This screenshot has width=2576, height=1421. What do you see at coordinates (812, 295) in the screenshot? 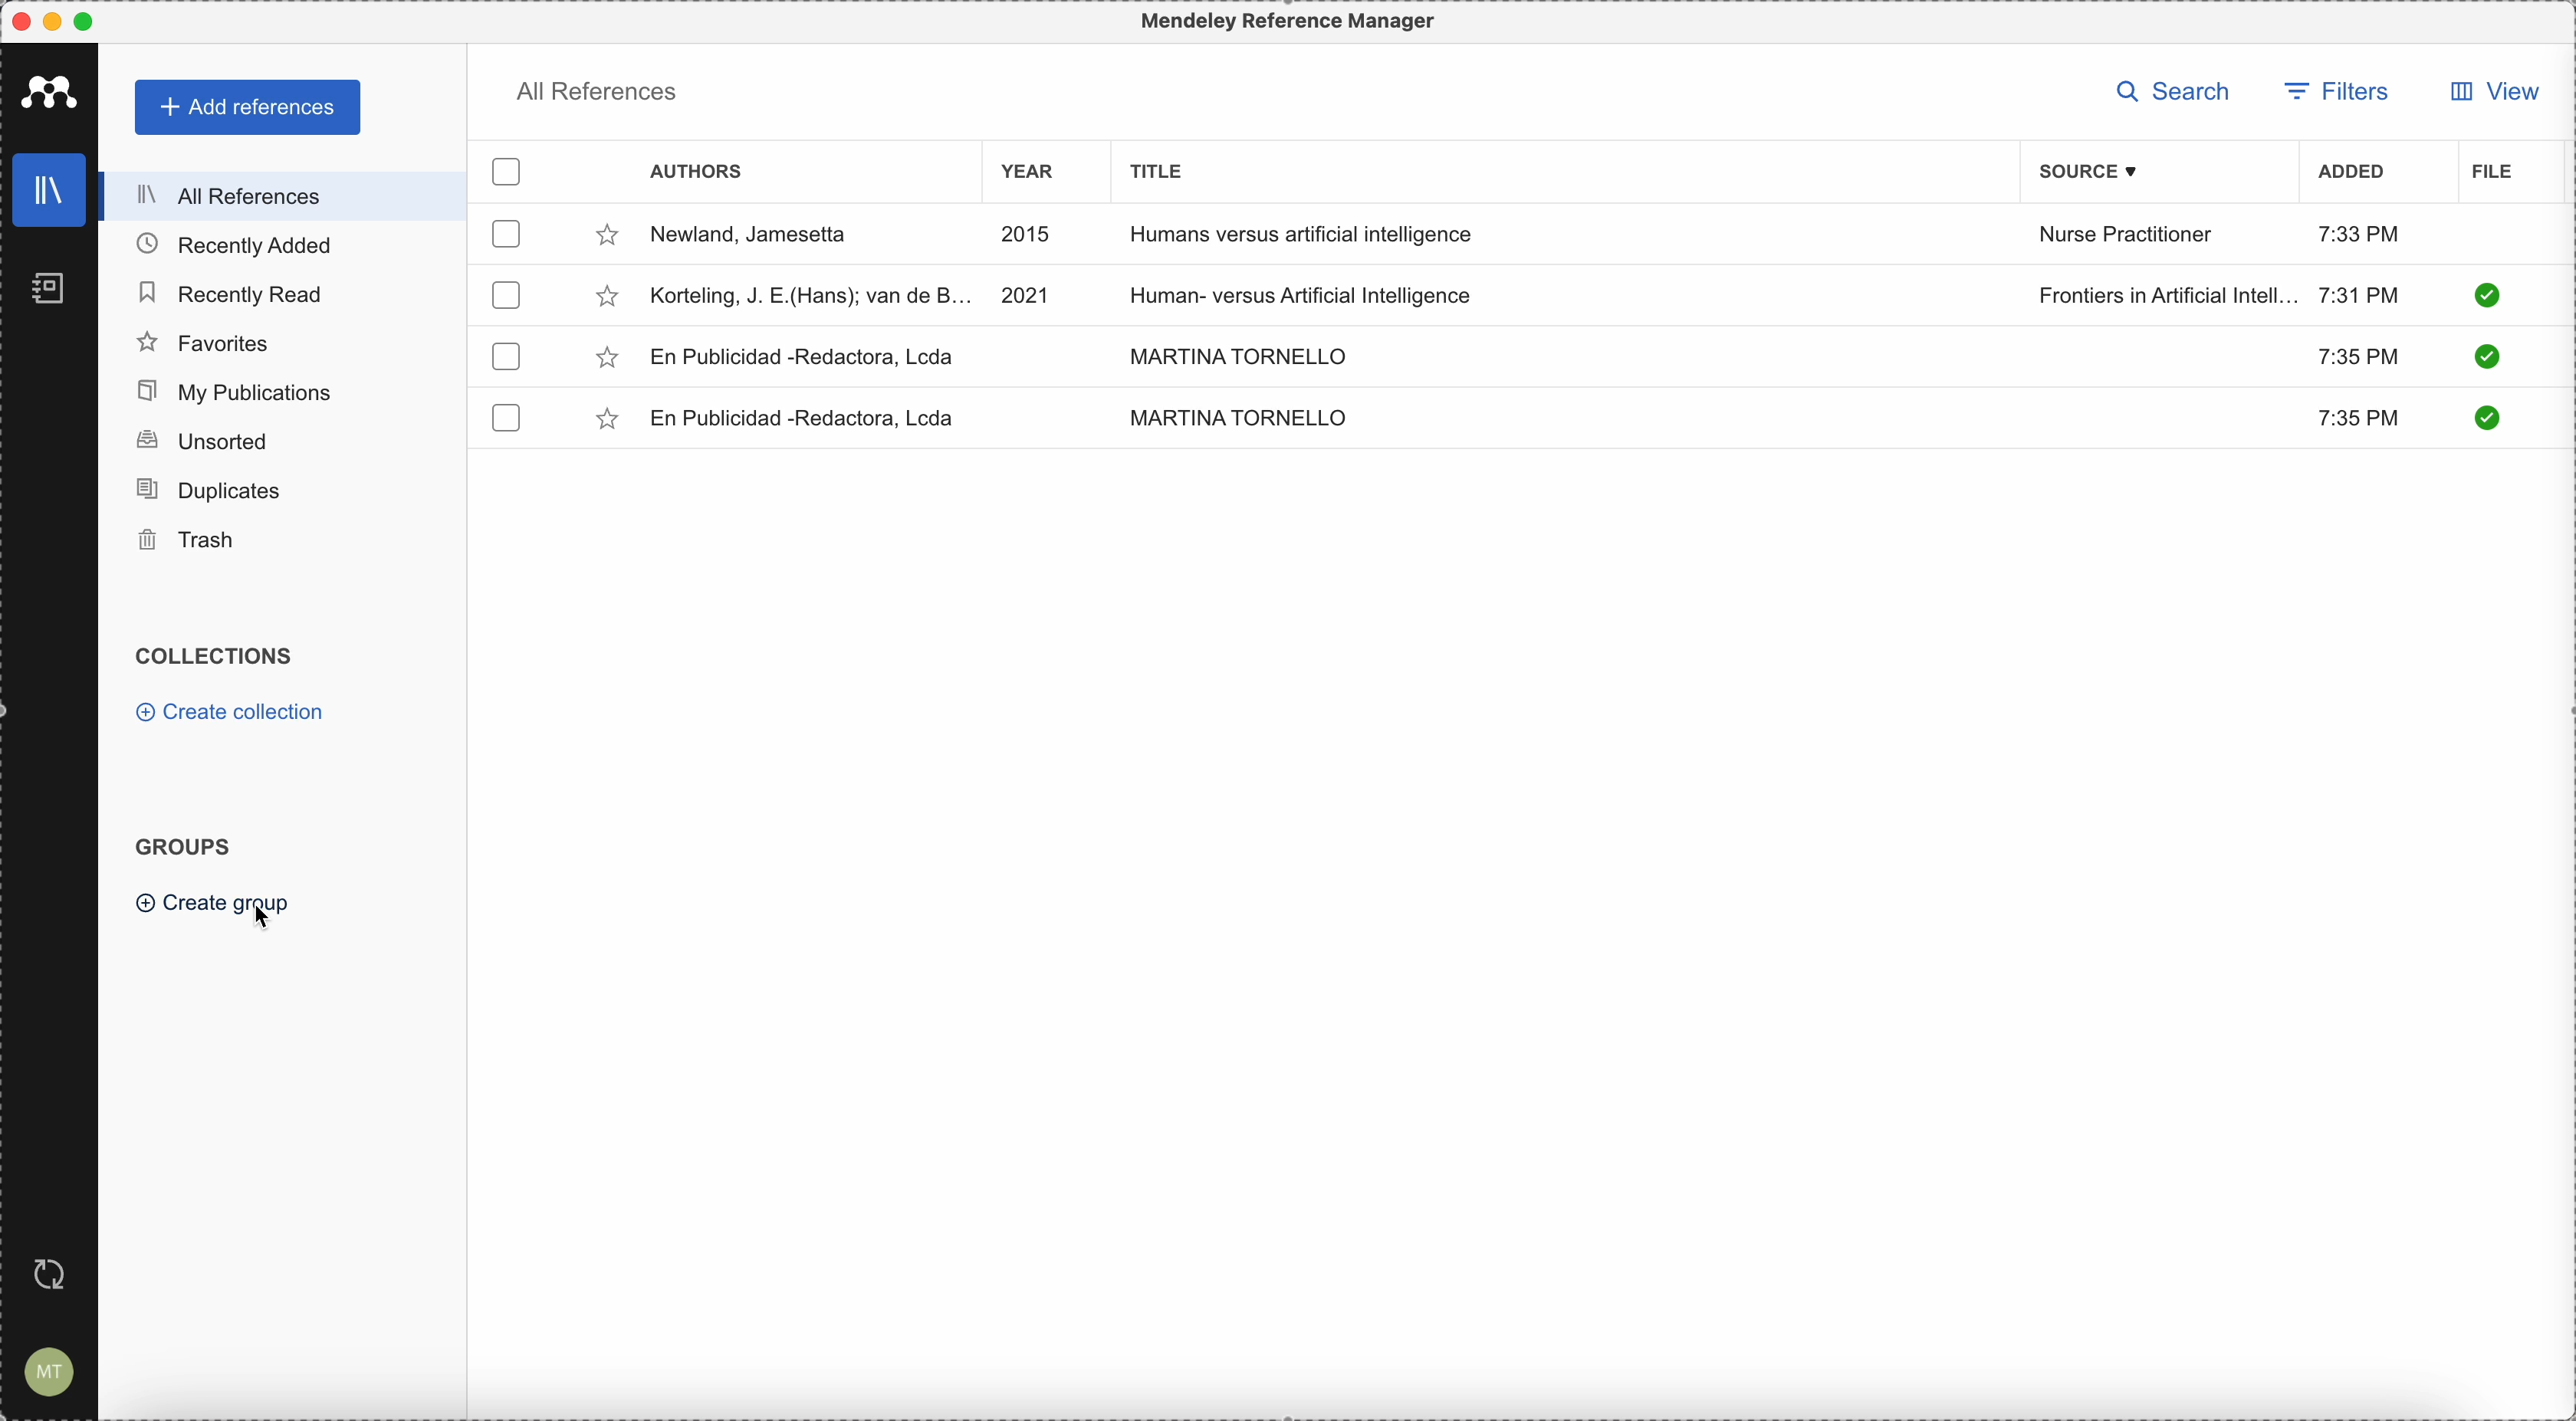
I see `Korteling, J.E.(Hans)` at bounding box center [812, 295].